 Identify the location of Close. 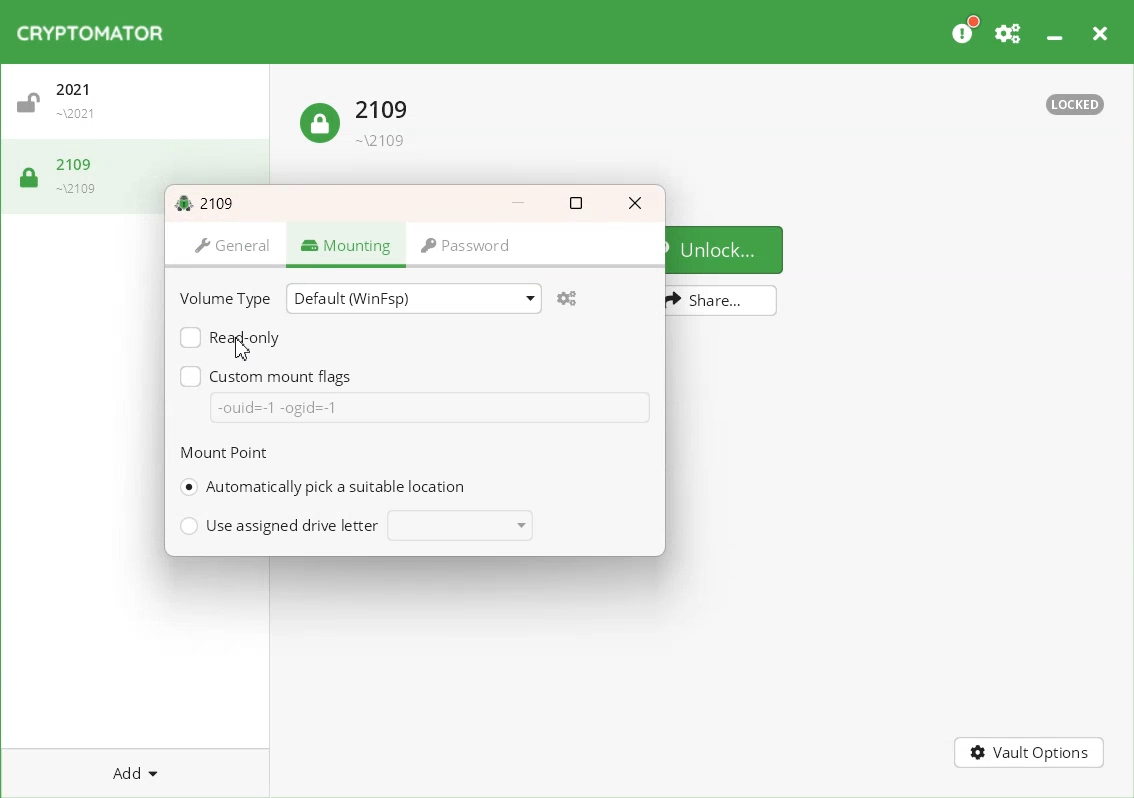
(1102, 32).